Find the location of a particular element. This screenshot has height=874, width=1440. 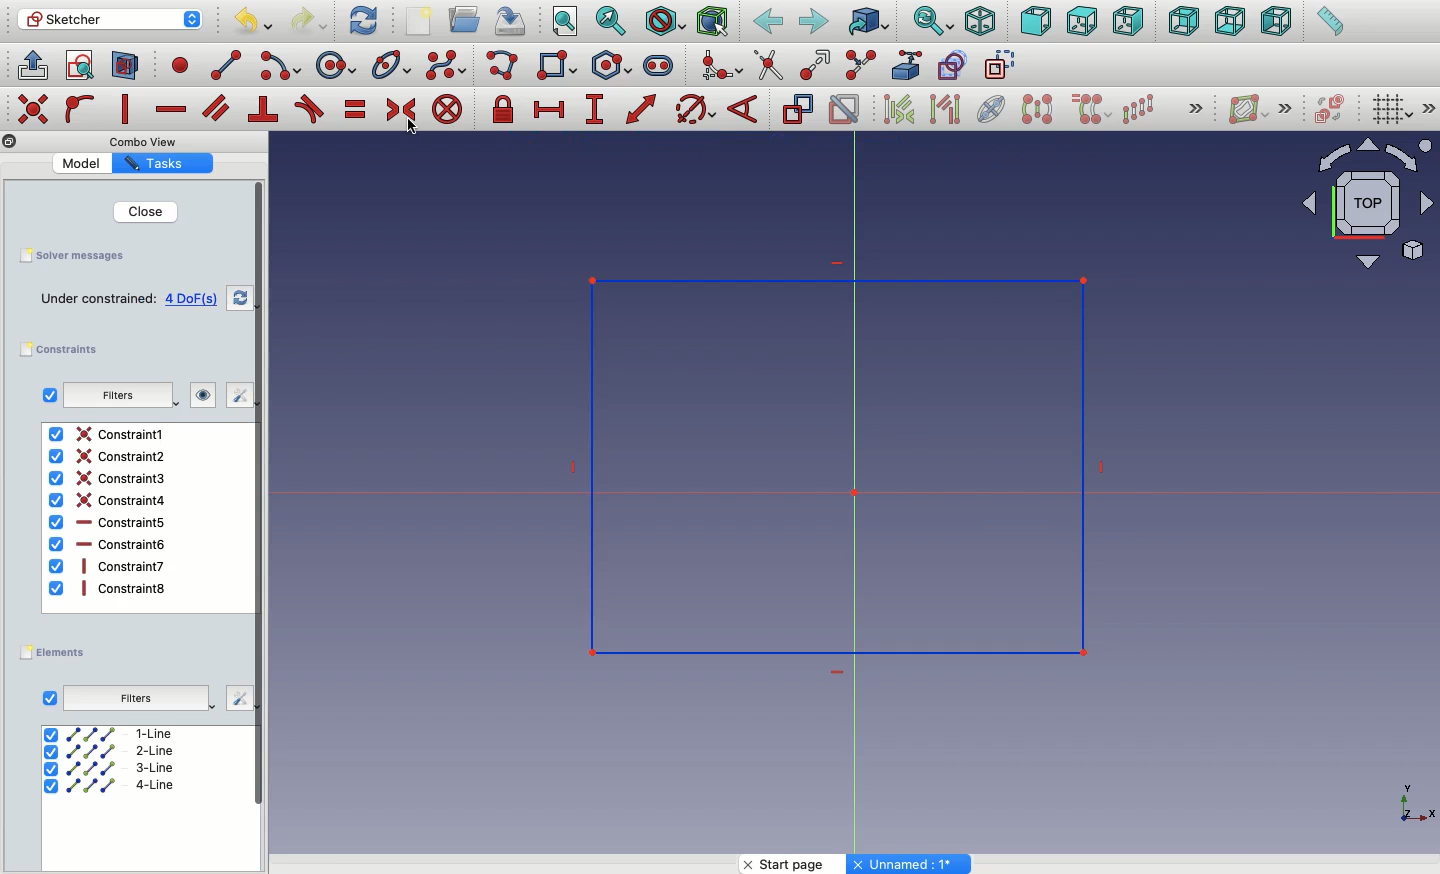

constrain lock is located at coordinates (506, 111).